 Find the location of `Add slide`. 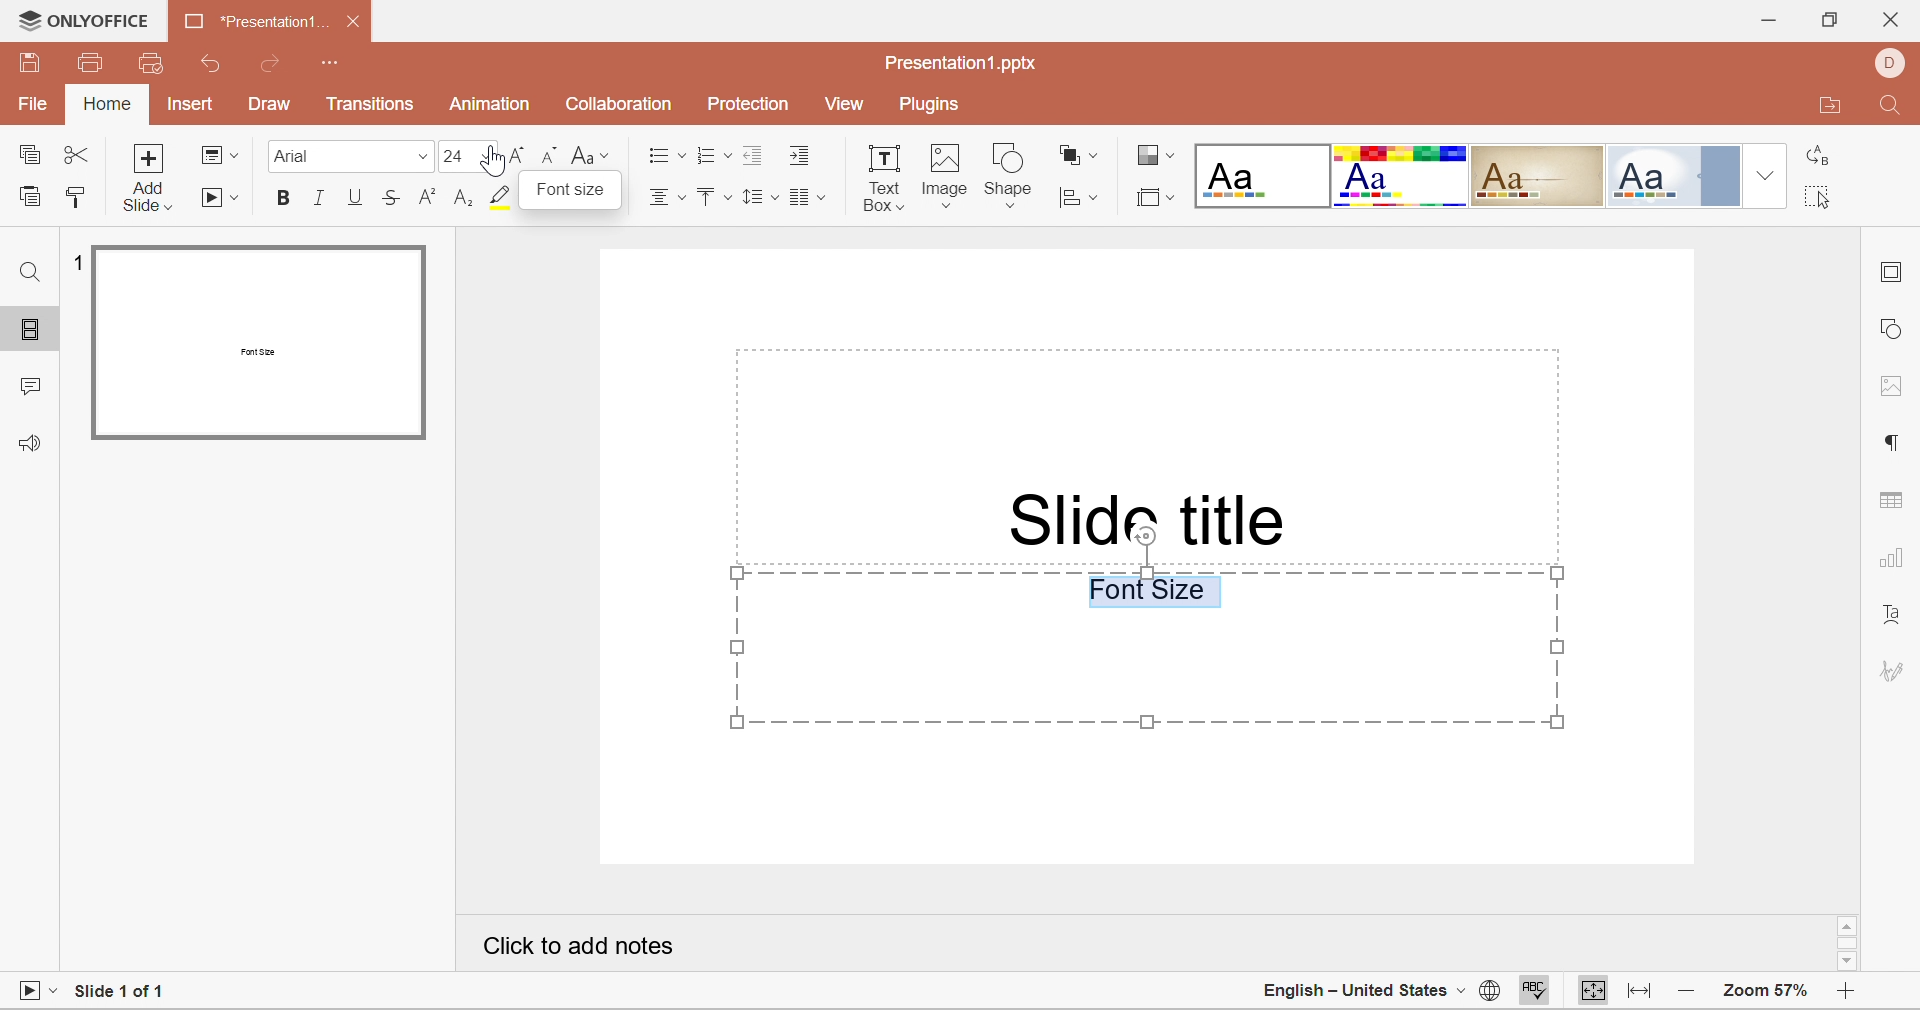

Add slide is located at coordinates (151, 180).